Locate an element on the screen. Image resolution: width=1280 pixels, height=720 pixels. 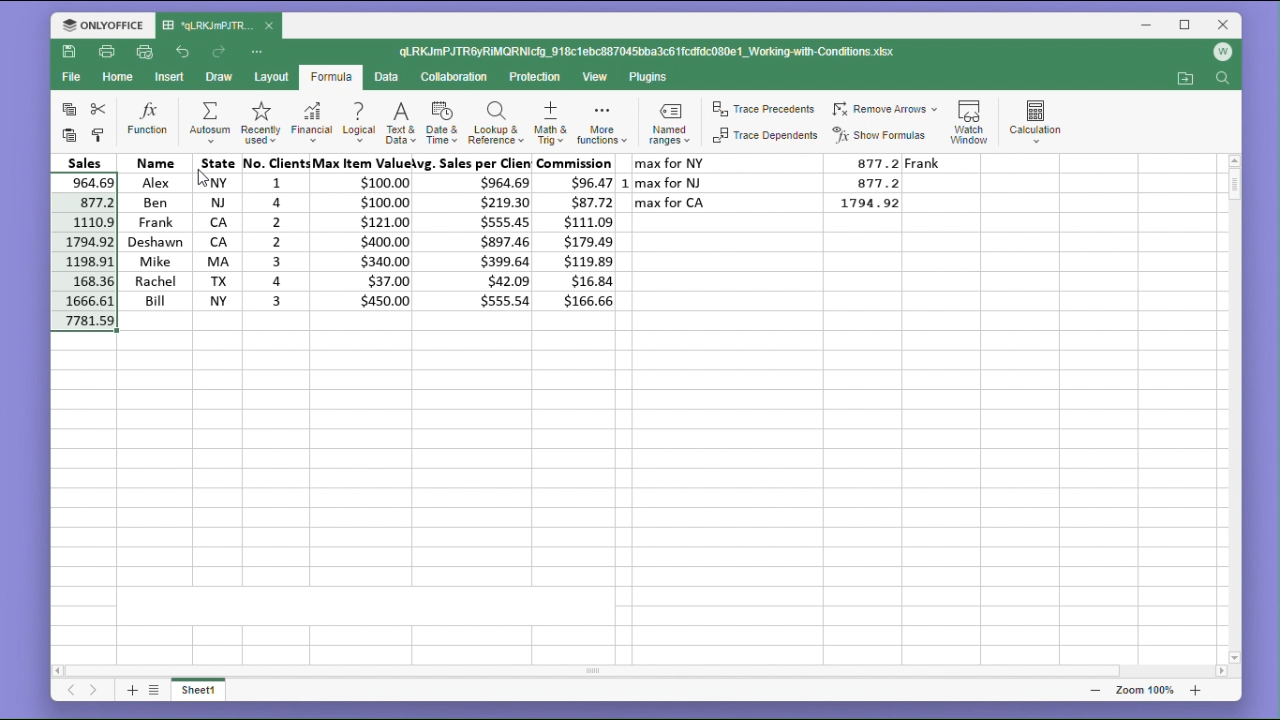
onlyoffice is located at coordinates (98, 24).